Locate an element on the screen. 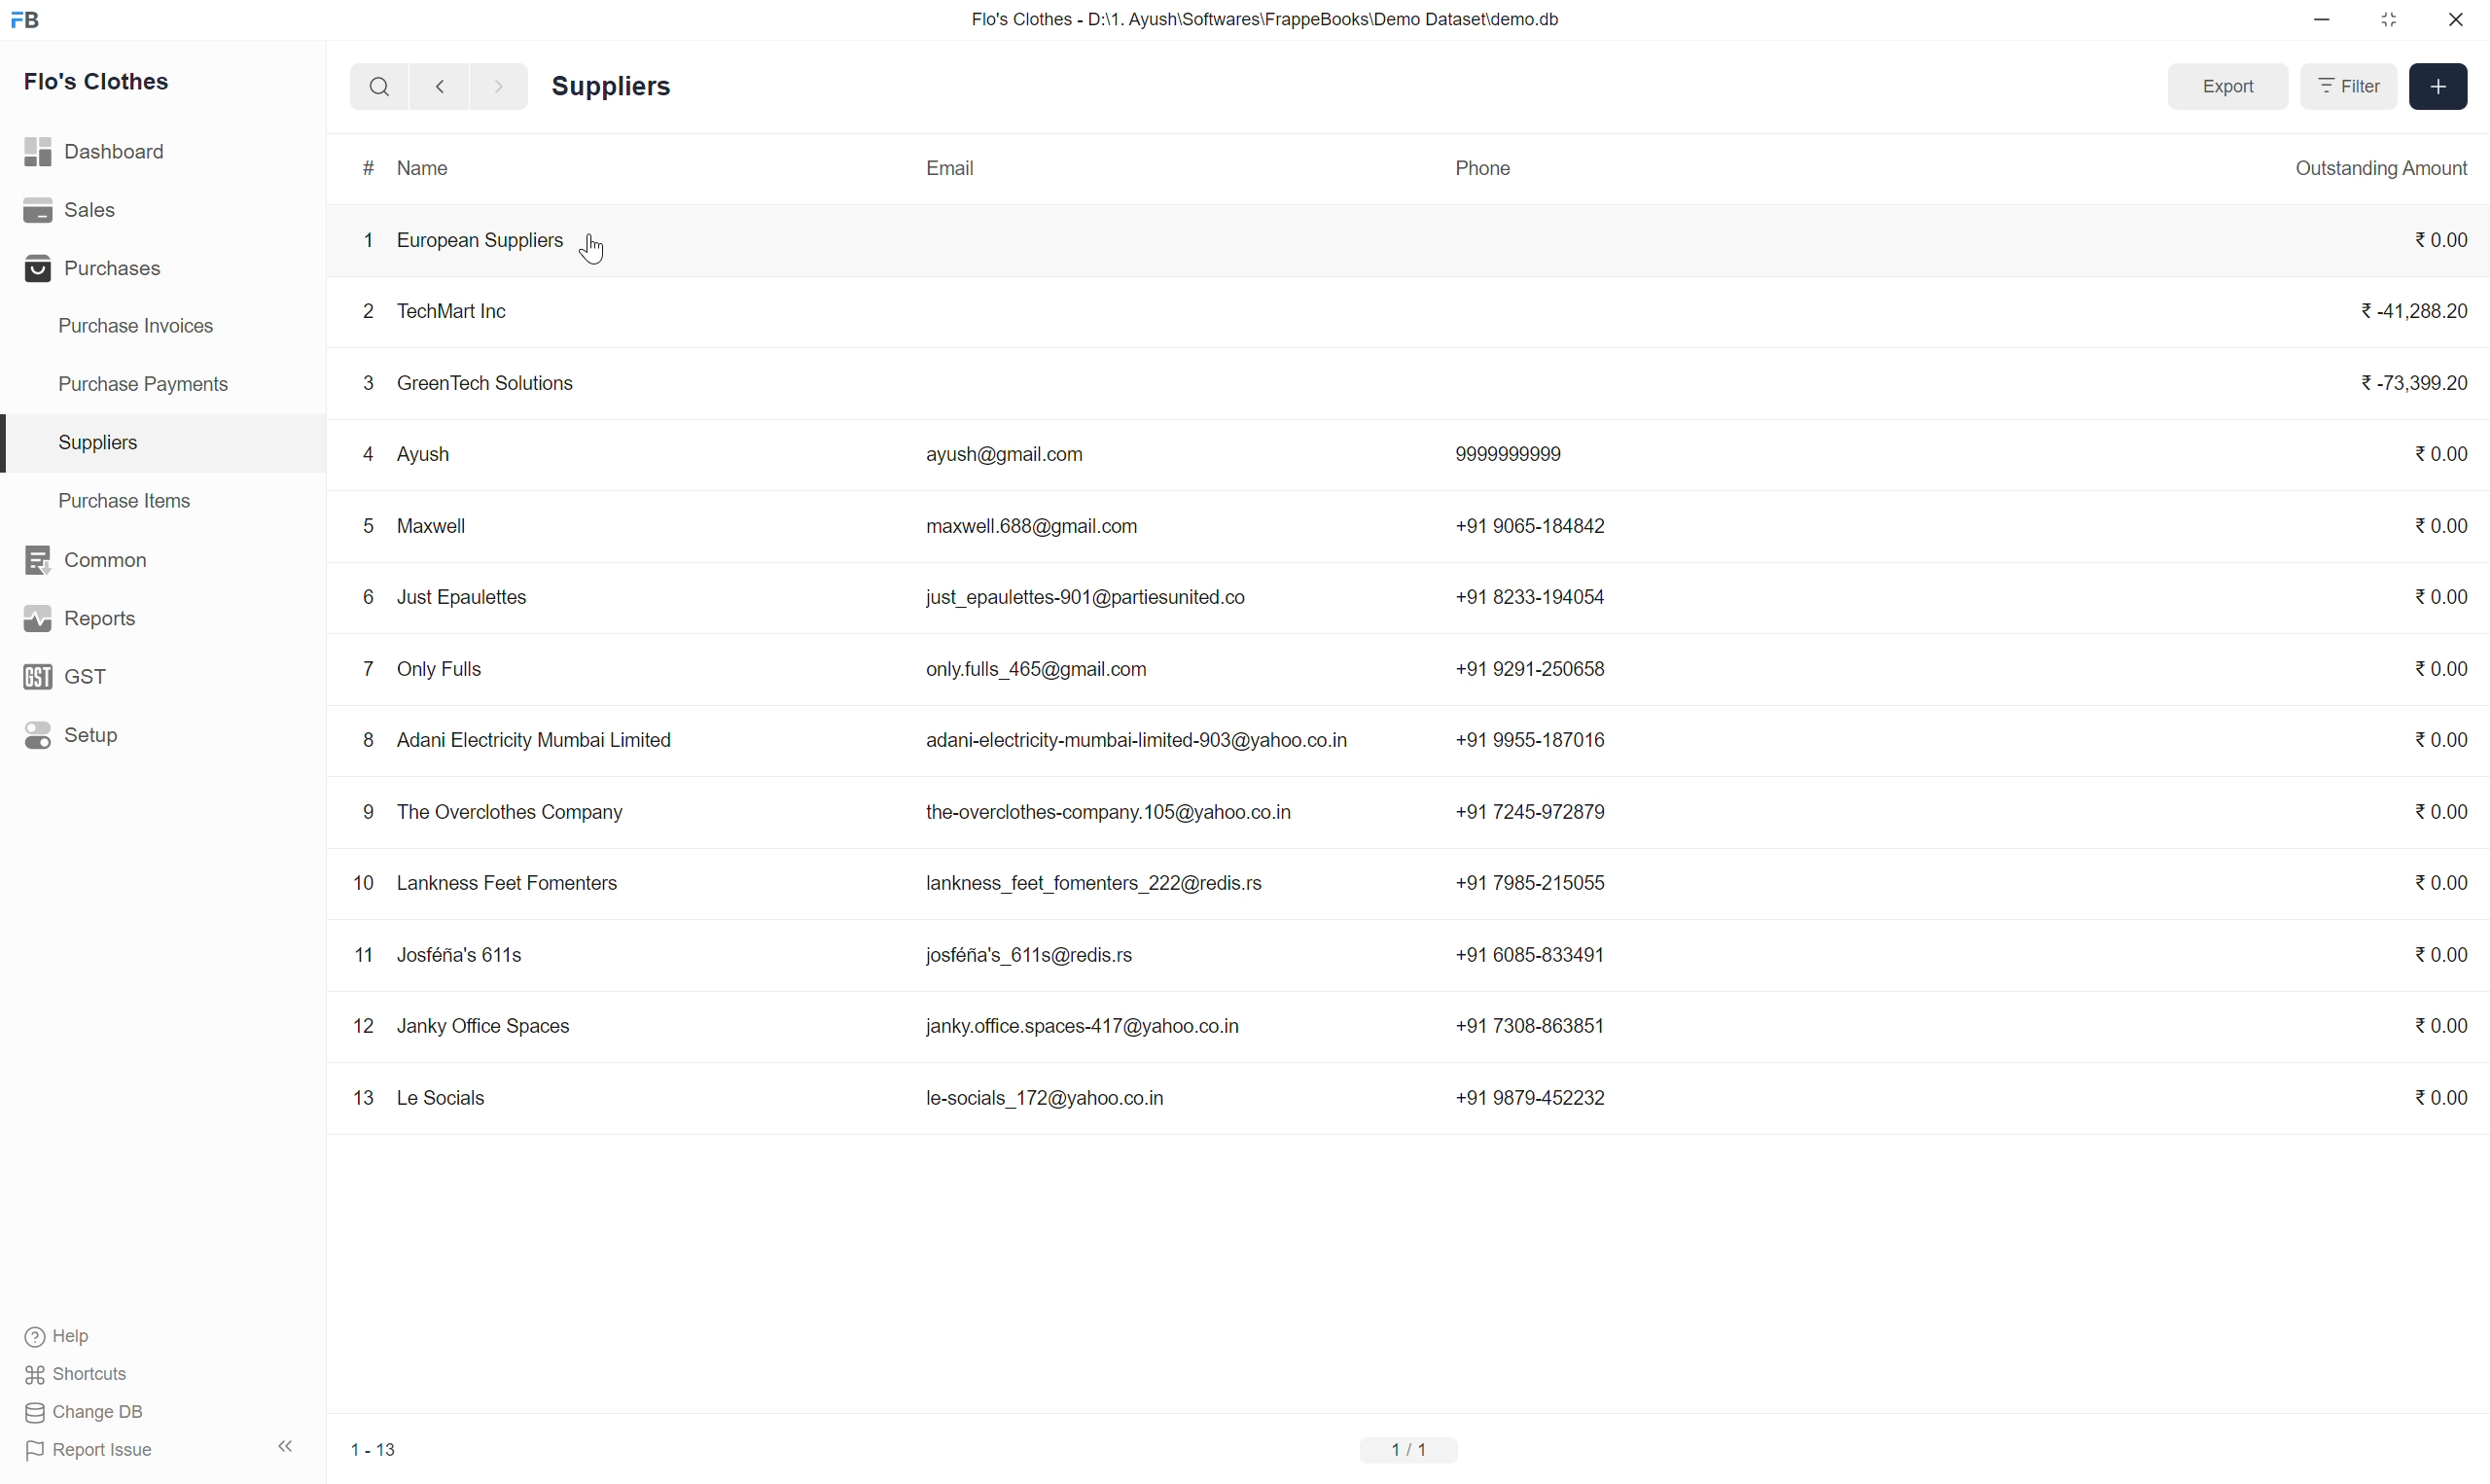  0.00 is located at coordinates (2433, 526).